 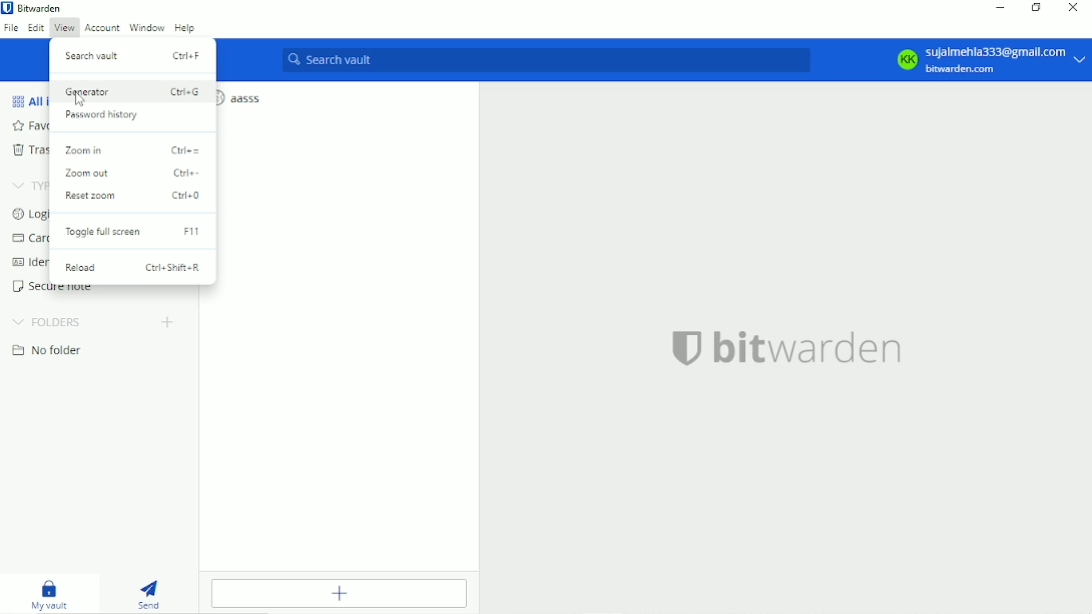 I want to click on Account, so click(x=102, y=28).